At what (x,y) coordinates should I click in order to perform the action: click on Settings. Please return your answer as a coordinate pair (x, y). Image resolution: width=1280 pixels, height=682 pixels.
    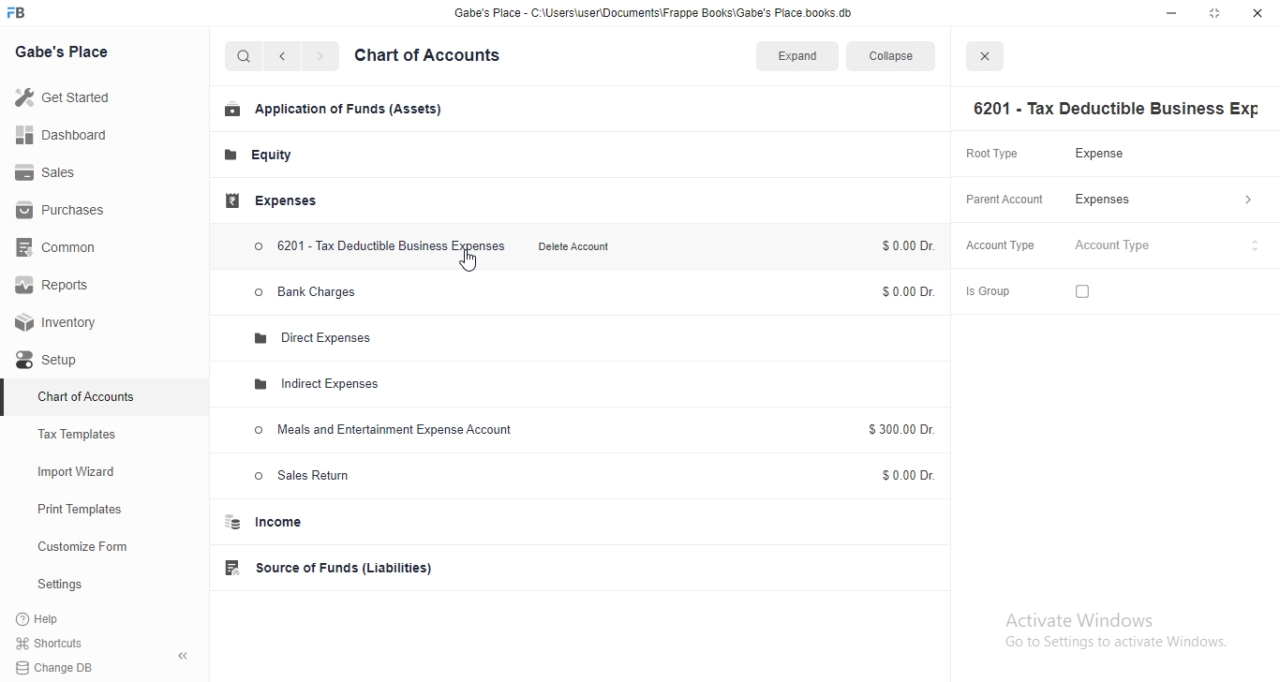
    Looking at the image, I should click on (63, 584).